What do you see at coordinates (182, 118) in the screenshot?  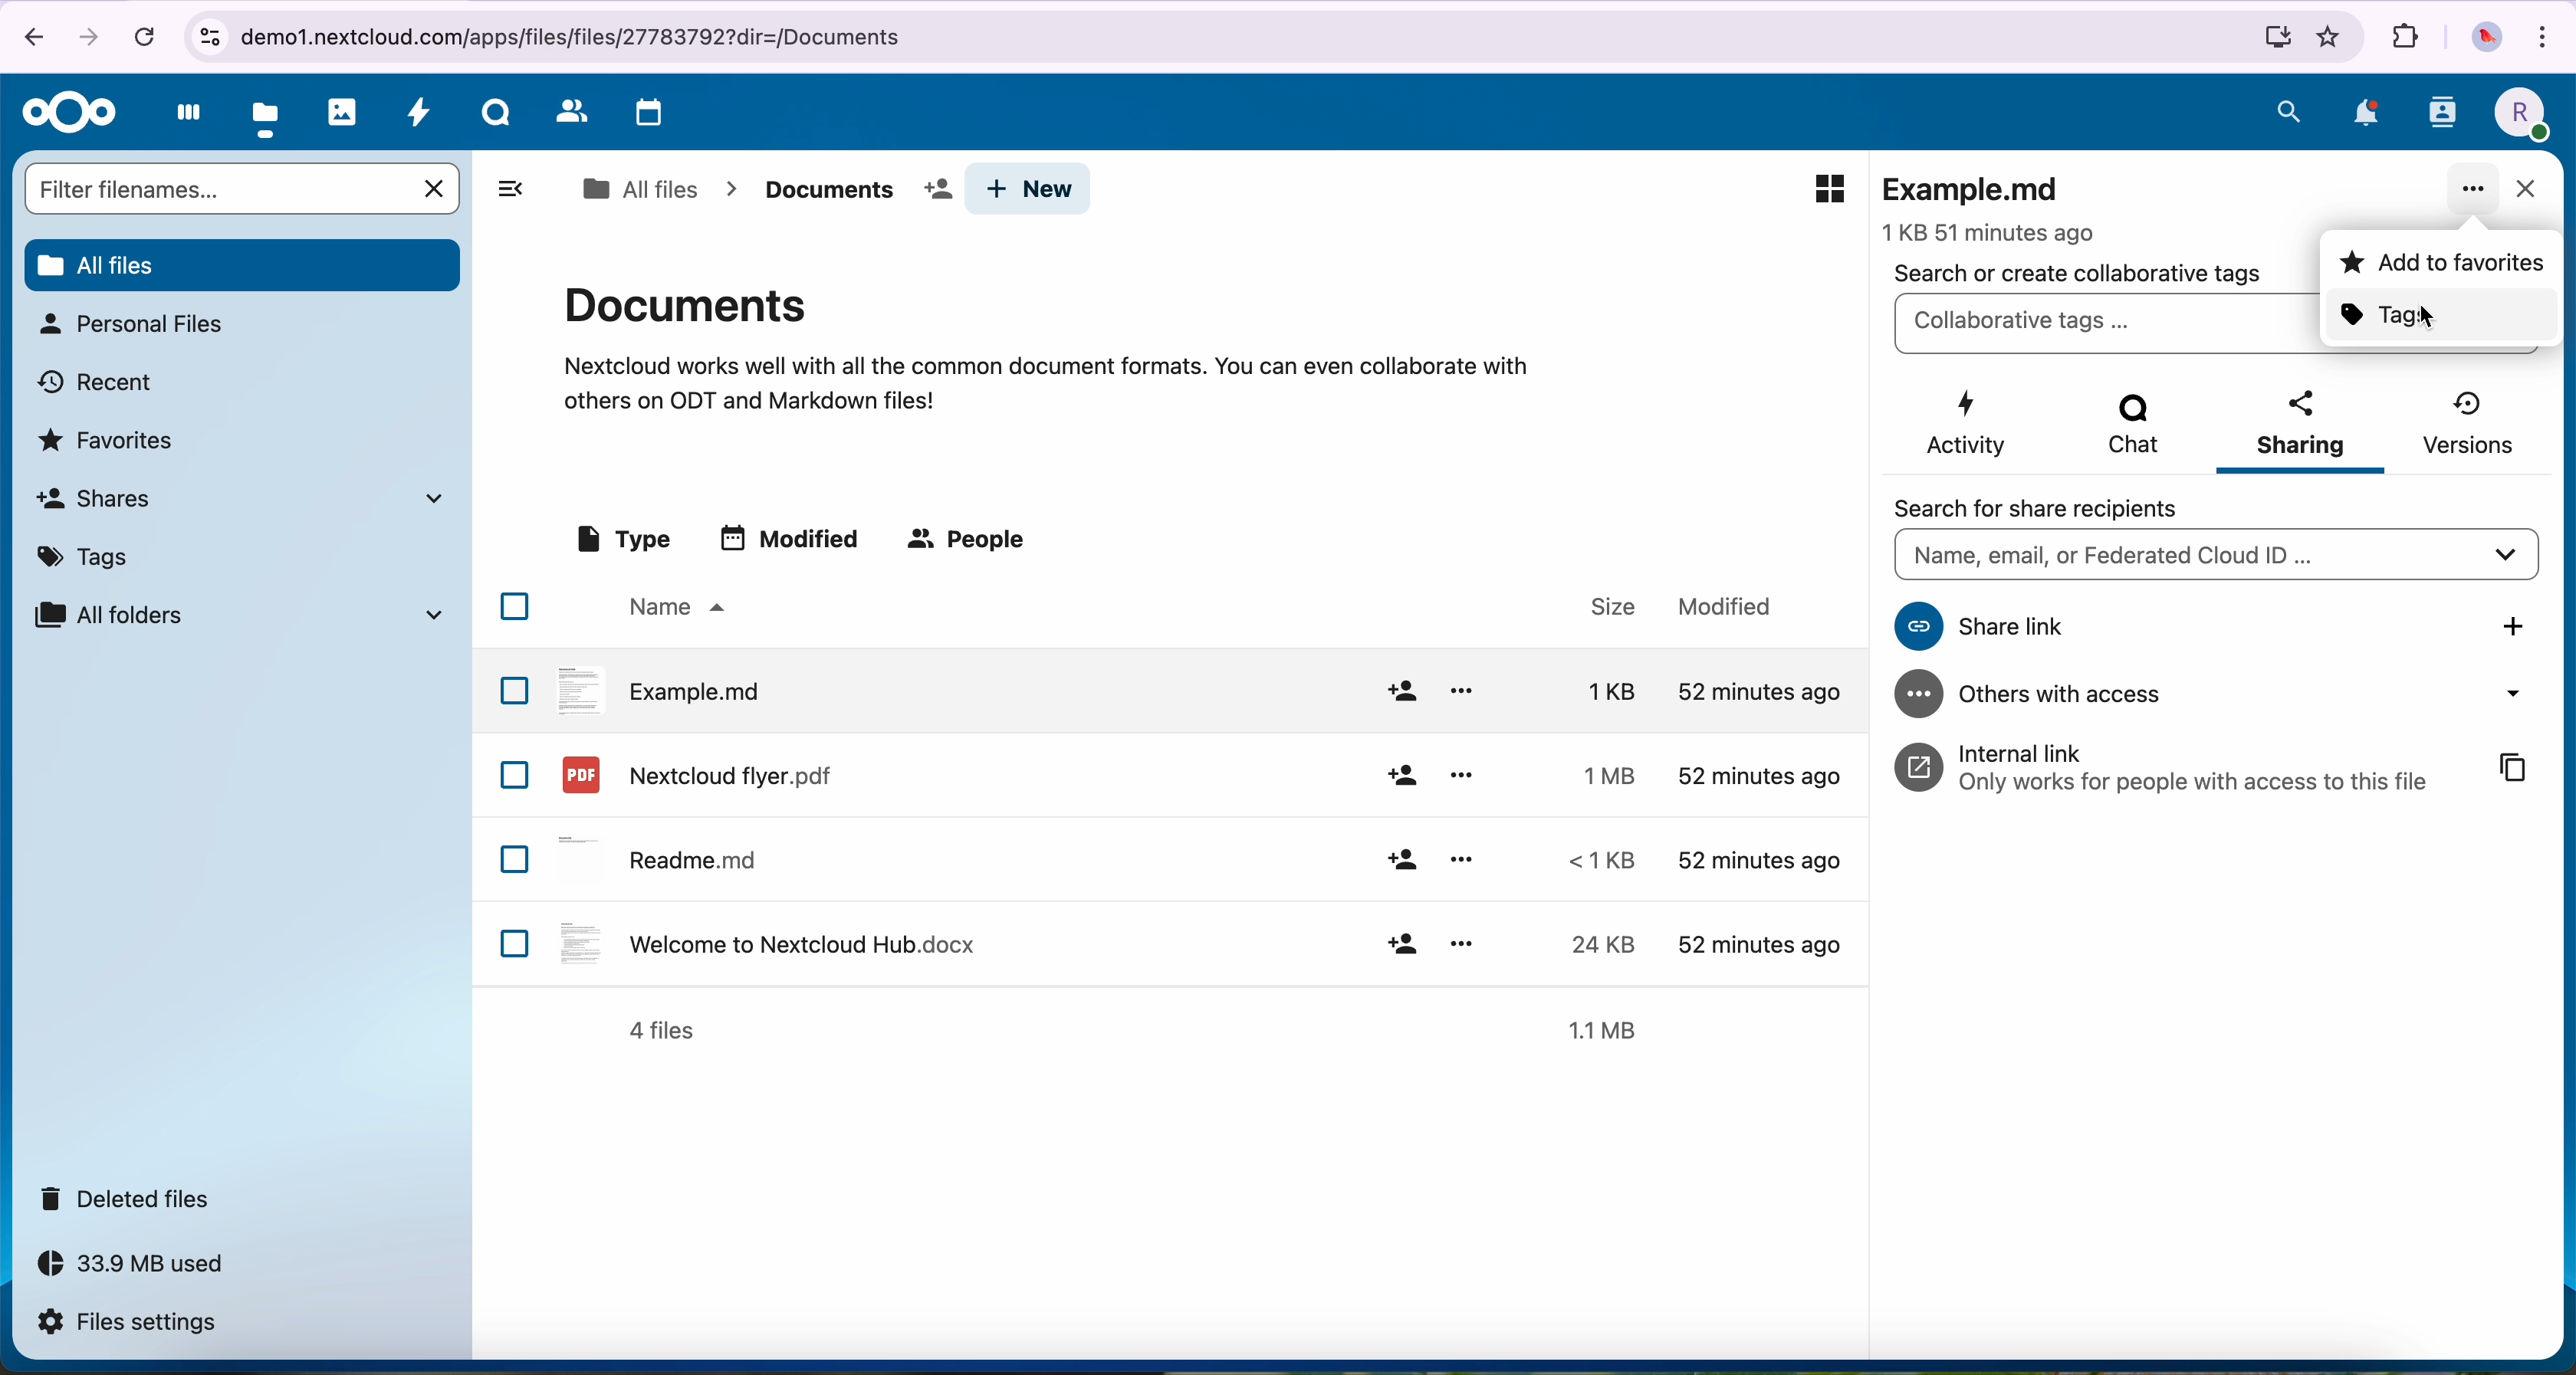 I see `dashboard` at bounding box center [182, 118].